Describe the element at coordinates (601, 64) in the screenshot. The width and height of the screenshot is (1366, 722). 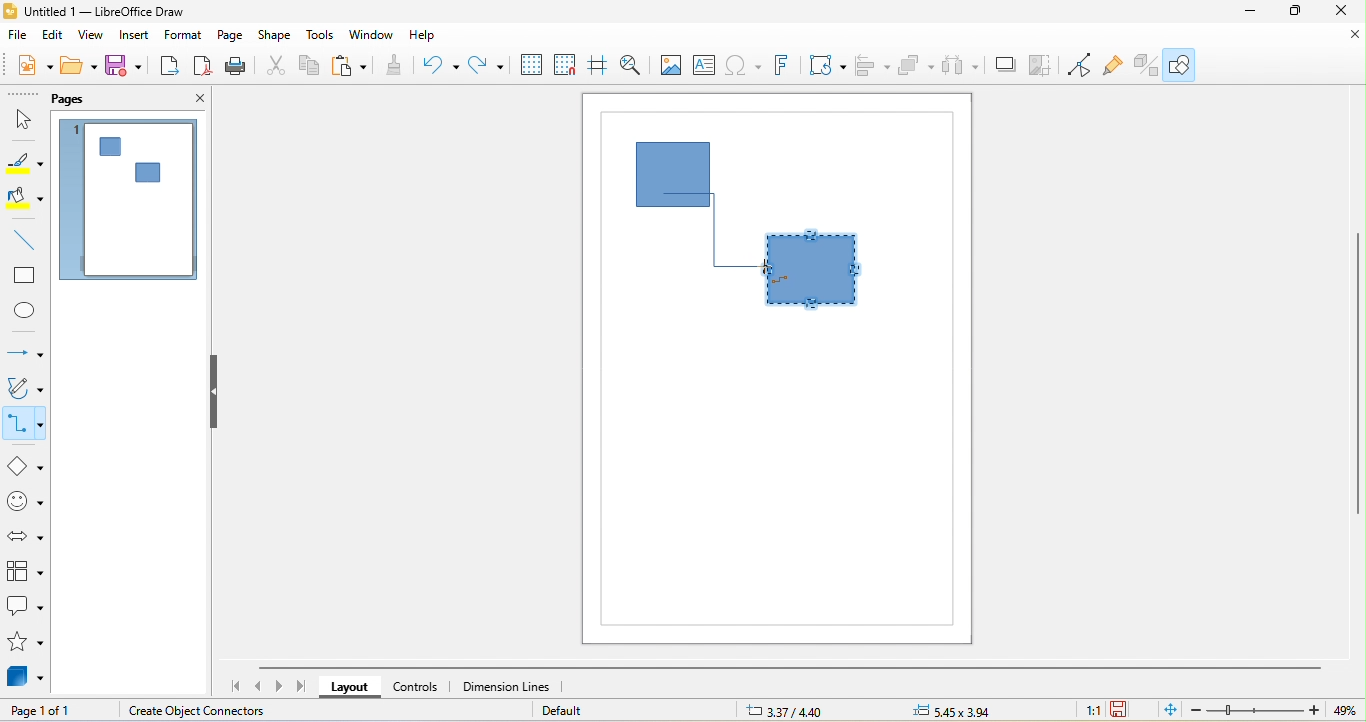
I see `helplines while moving` at that location.